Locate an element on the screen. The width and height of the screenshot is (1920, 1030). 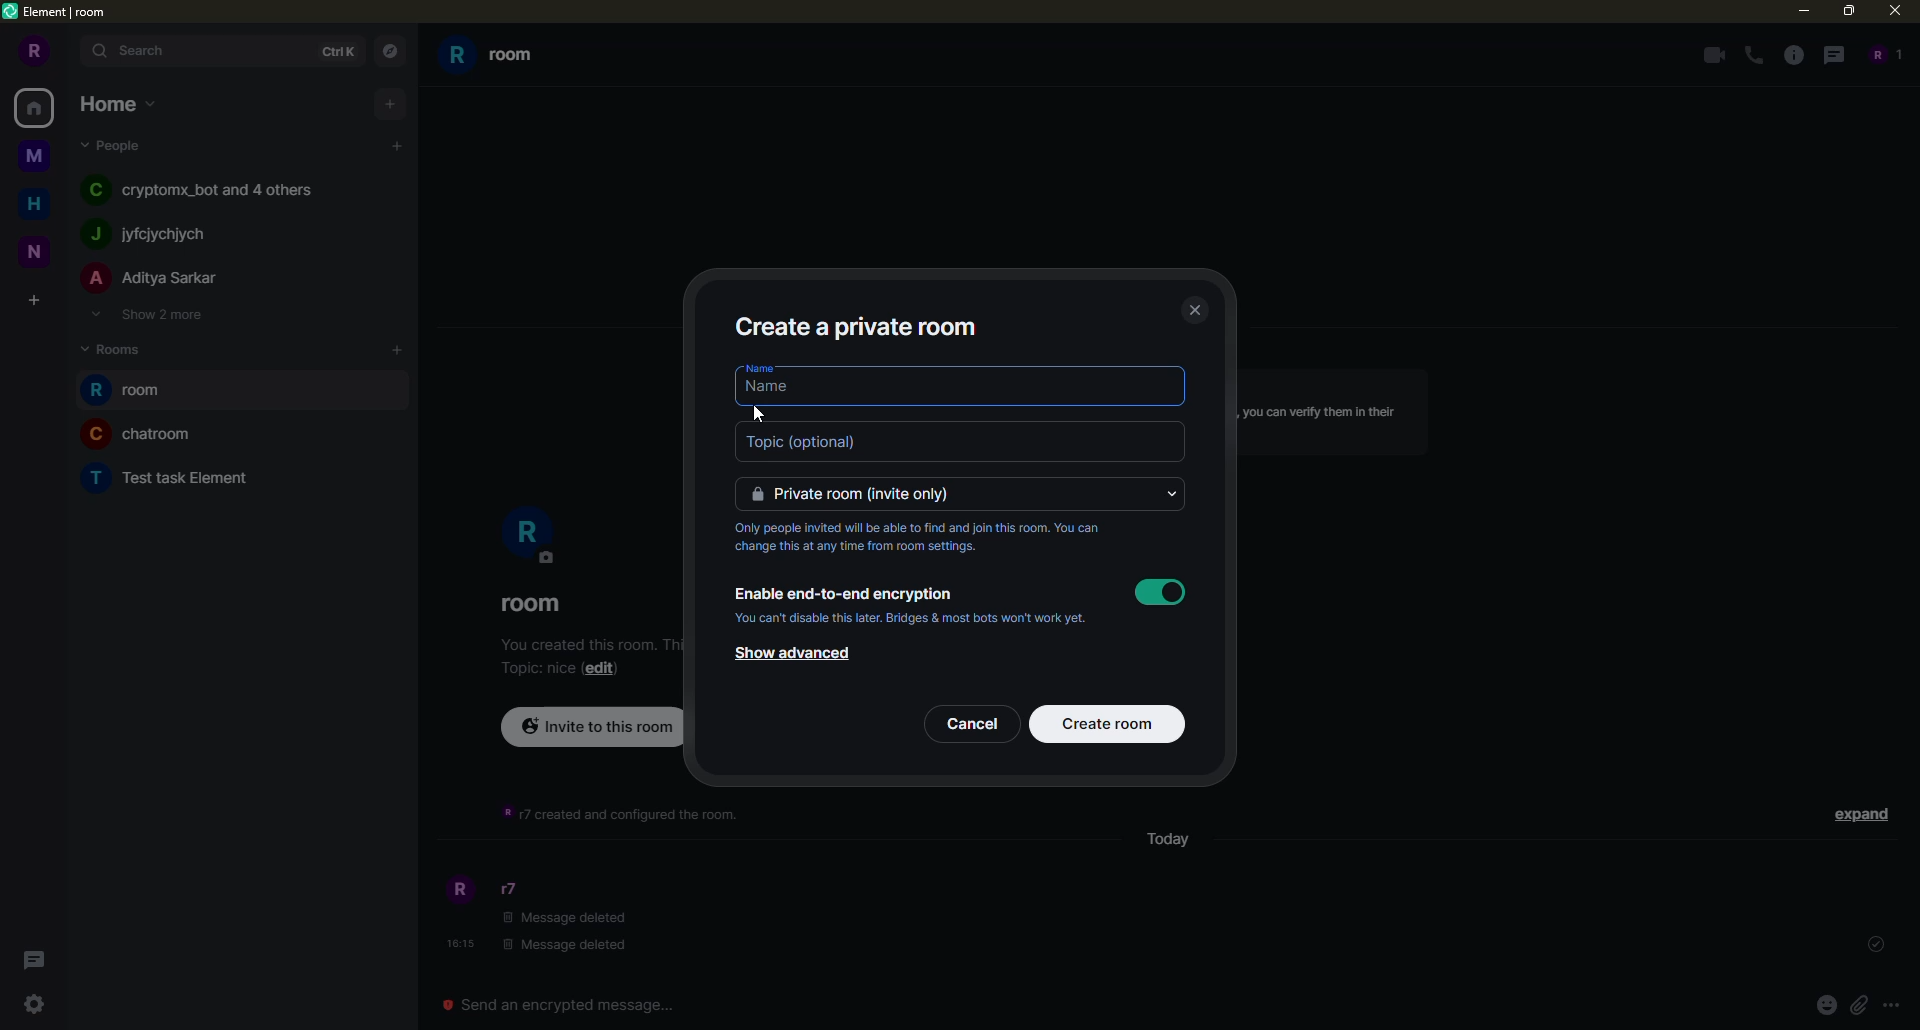
attach is located at coordinates (1860, 1005).